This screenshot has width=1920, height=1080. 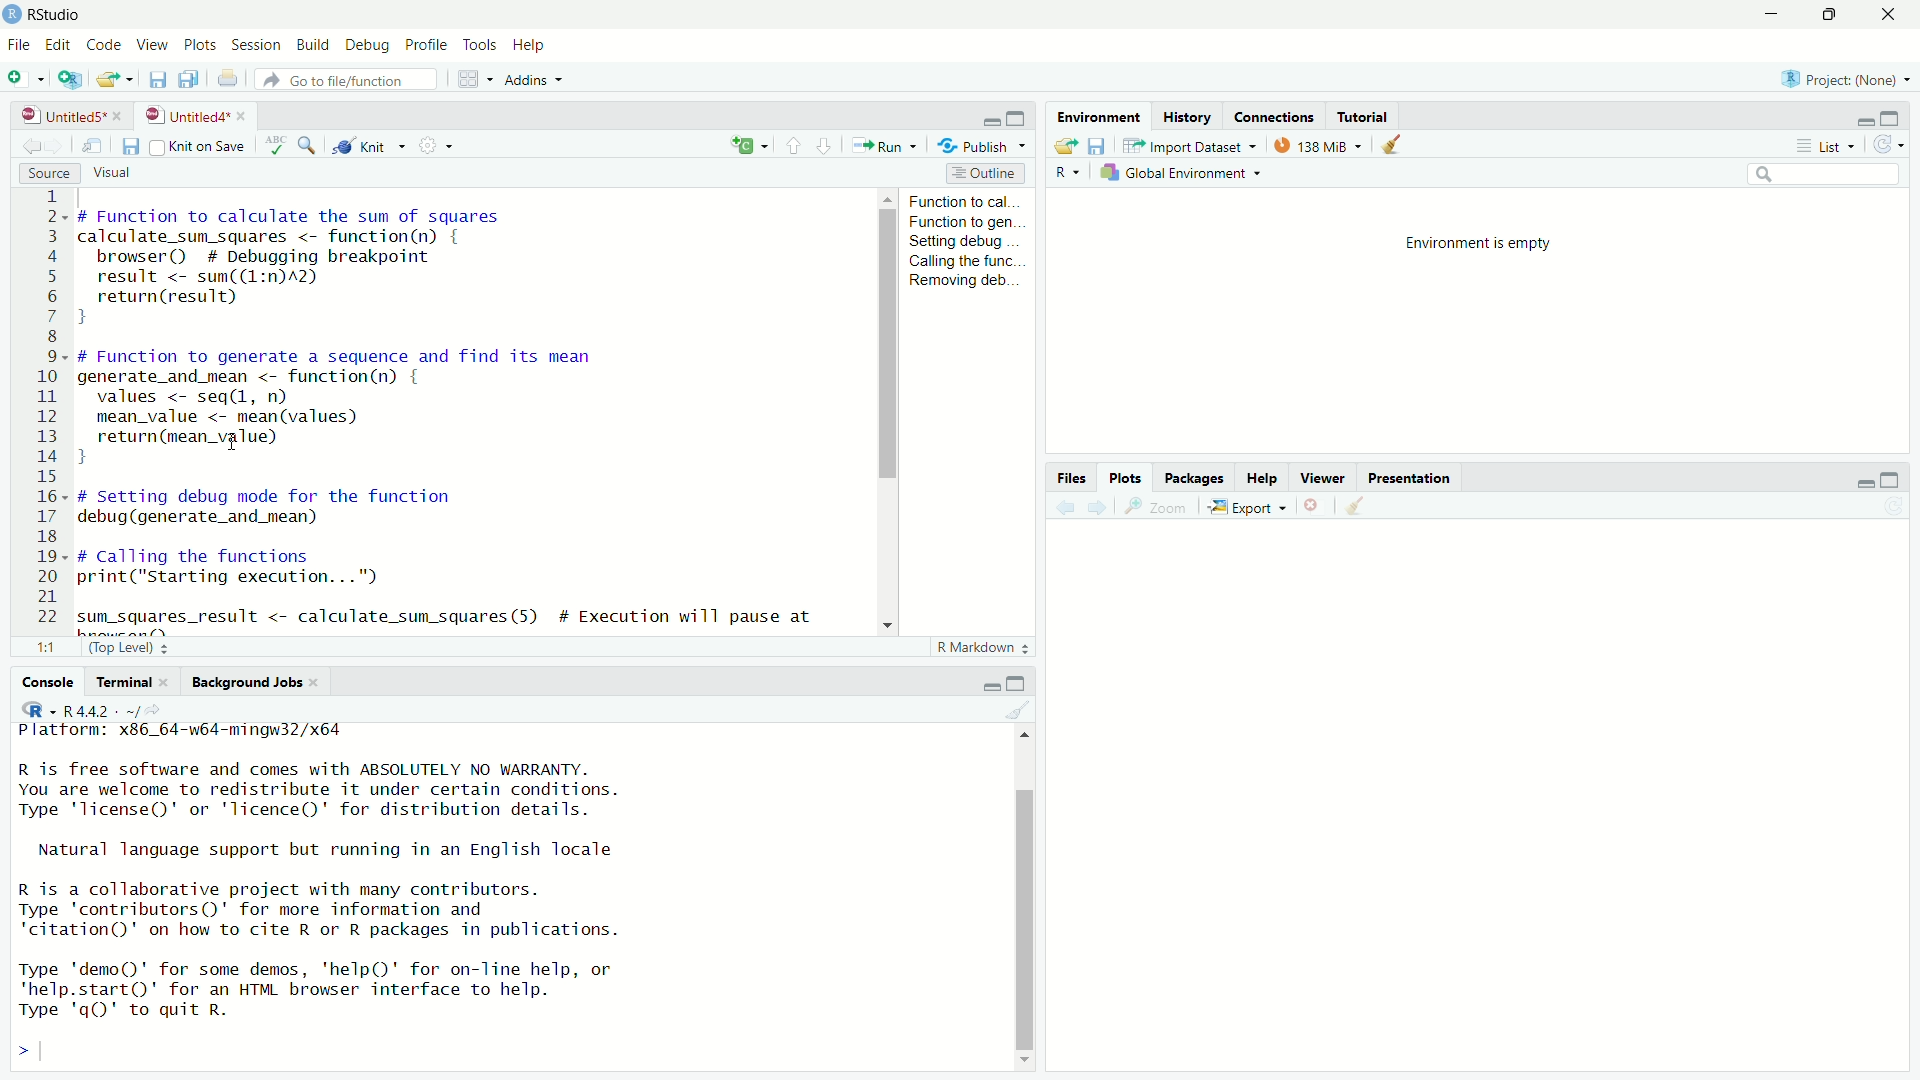 What do you see at coordinates (13, 15) in the screenshot?
I see `logo` at bounding box center [13, 15].